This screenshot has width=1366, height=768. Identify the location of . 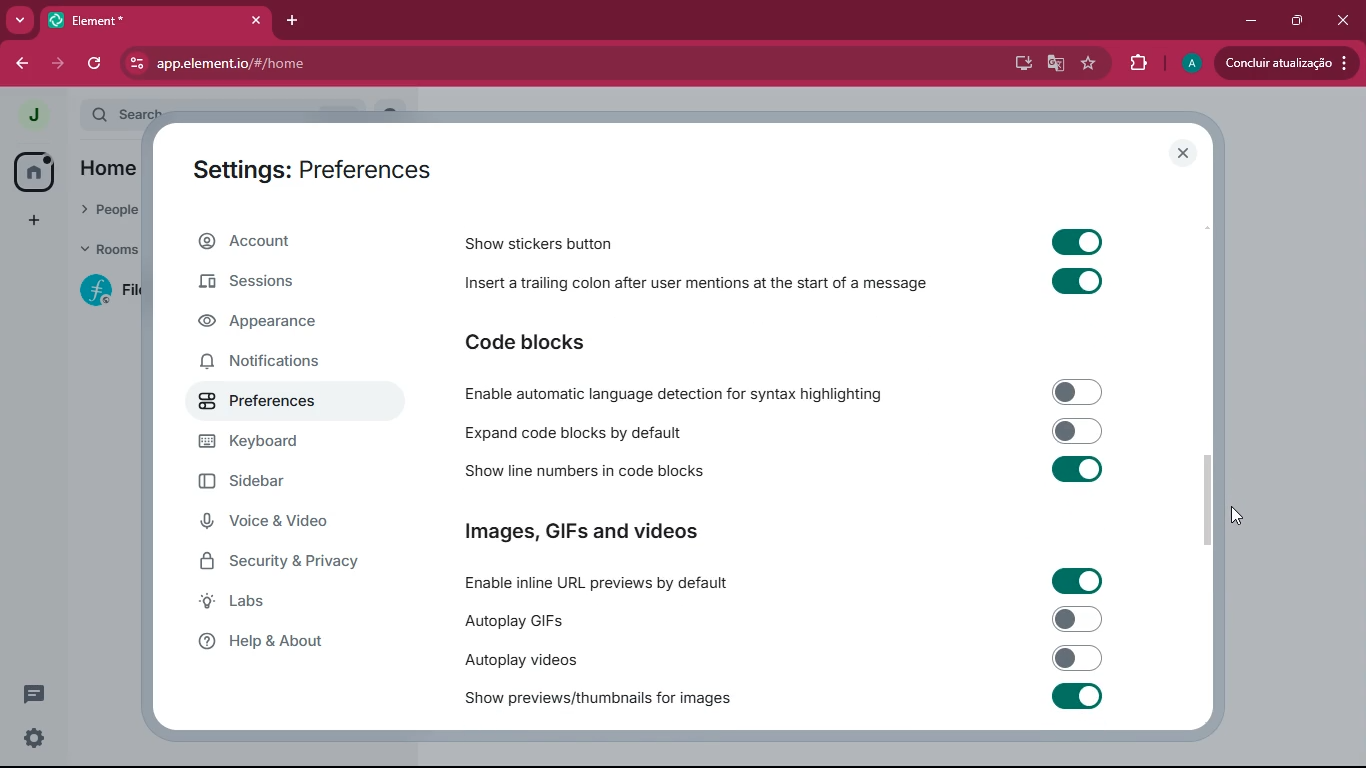
(1078, 391).